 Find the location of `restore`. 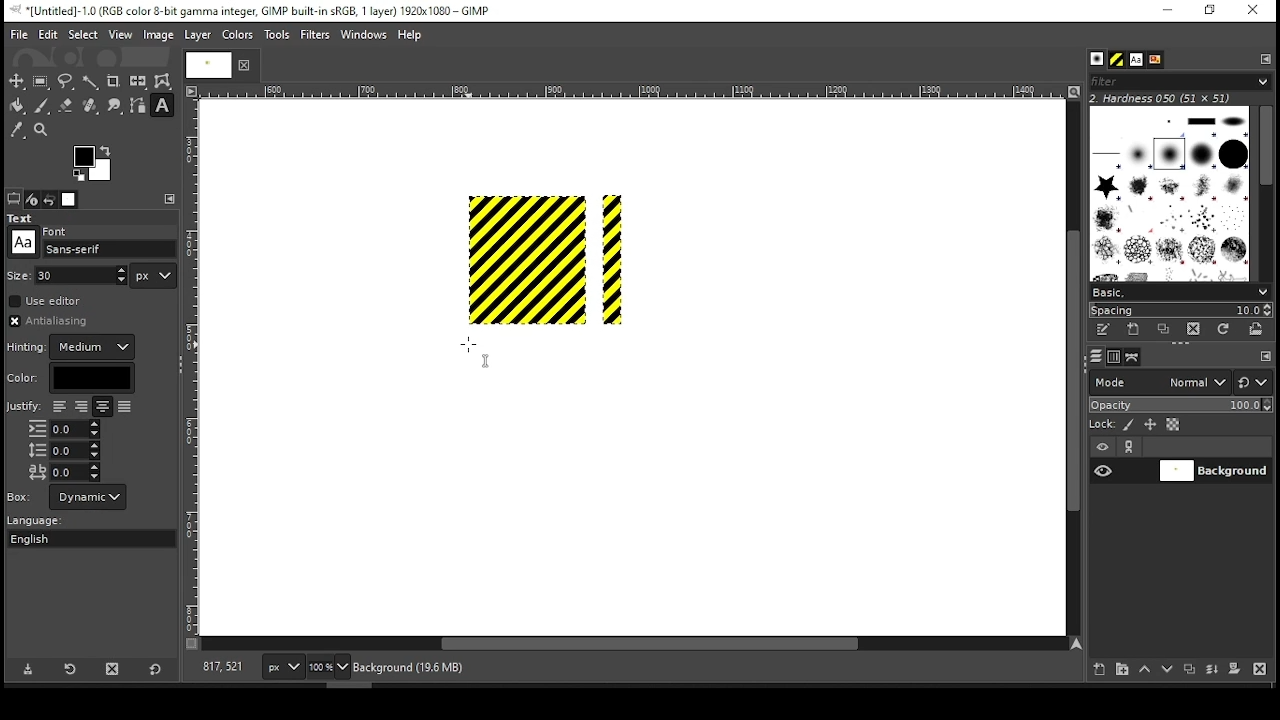

restore is located at coordinates (1212, 11).